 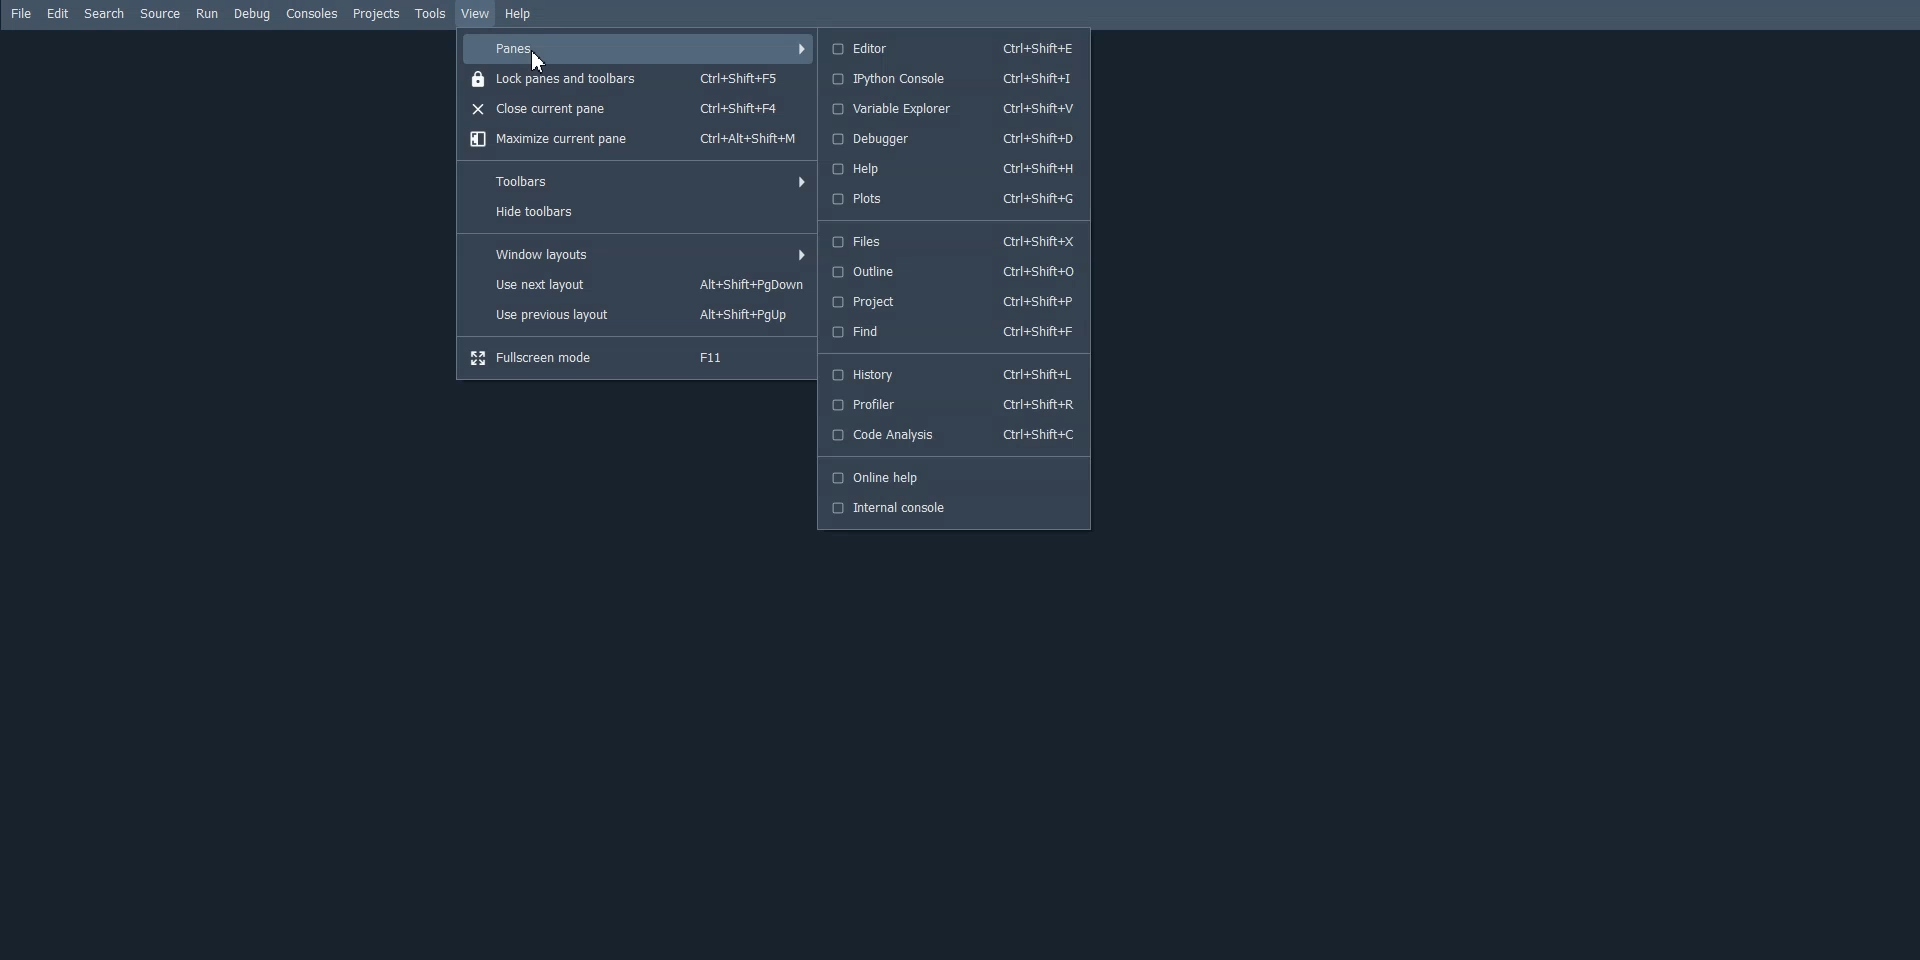 What do you see at coordinates (640, 254) in the screenshot?
I see `window layouts` at bounding box center [640, 254].